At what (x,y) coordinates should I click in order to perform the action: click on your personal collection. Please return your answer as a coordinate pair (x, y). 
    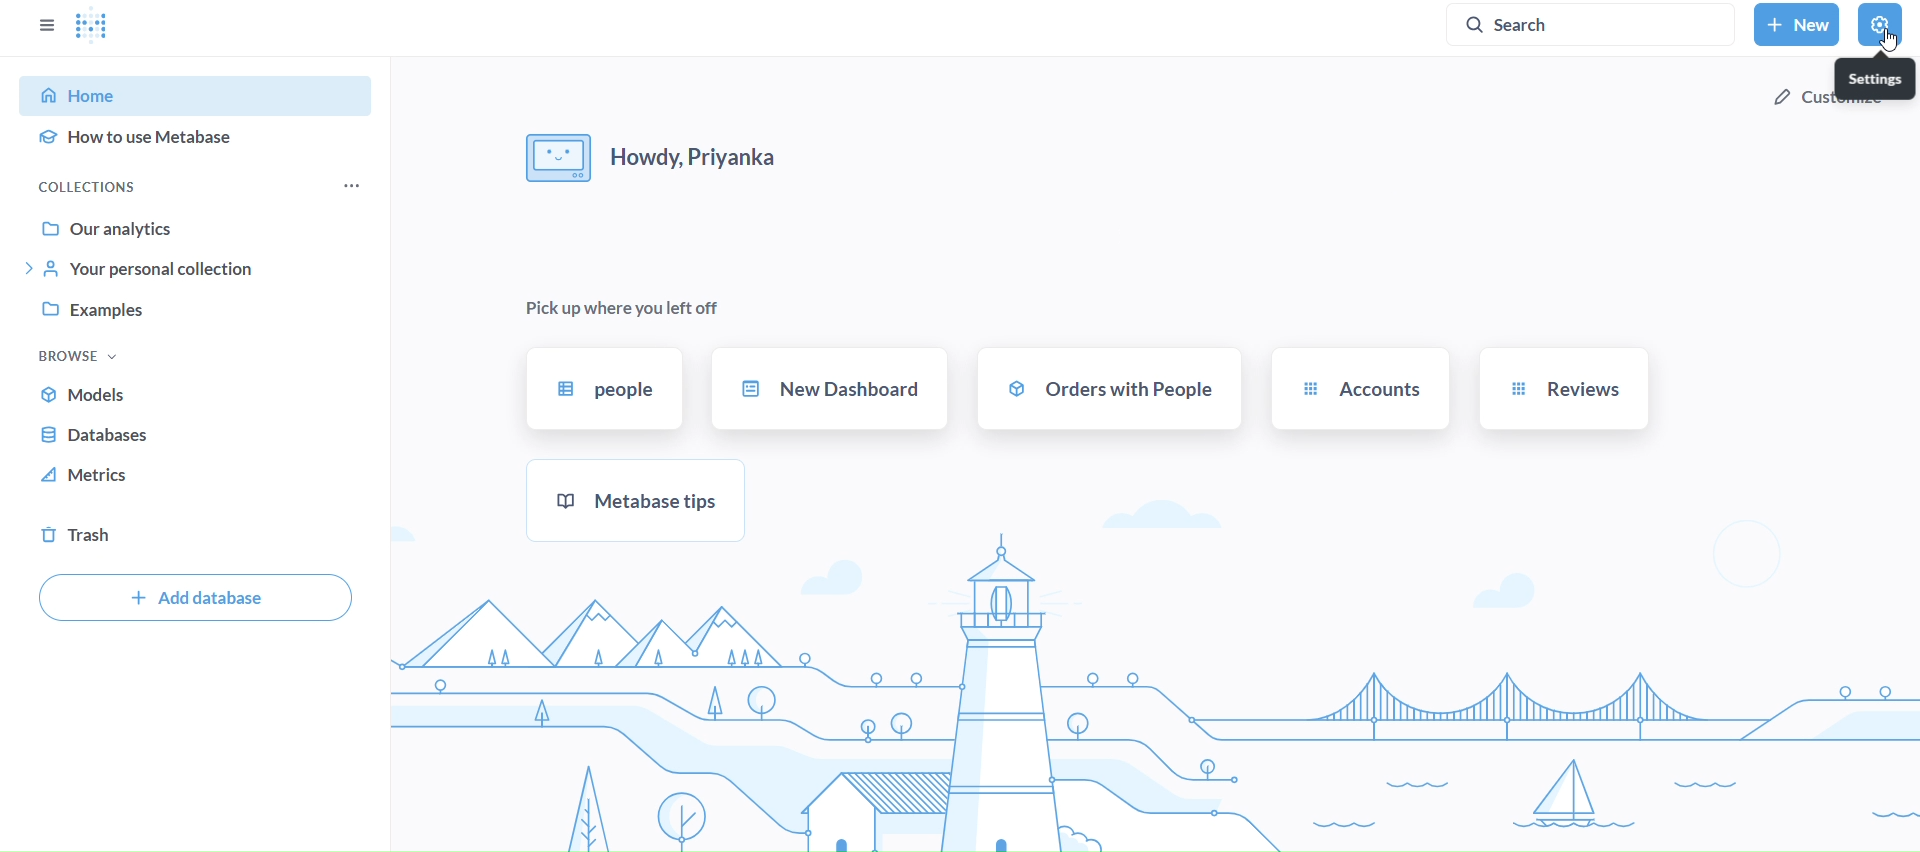
    Looking at the image, I should click on (205, 270).